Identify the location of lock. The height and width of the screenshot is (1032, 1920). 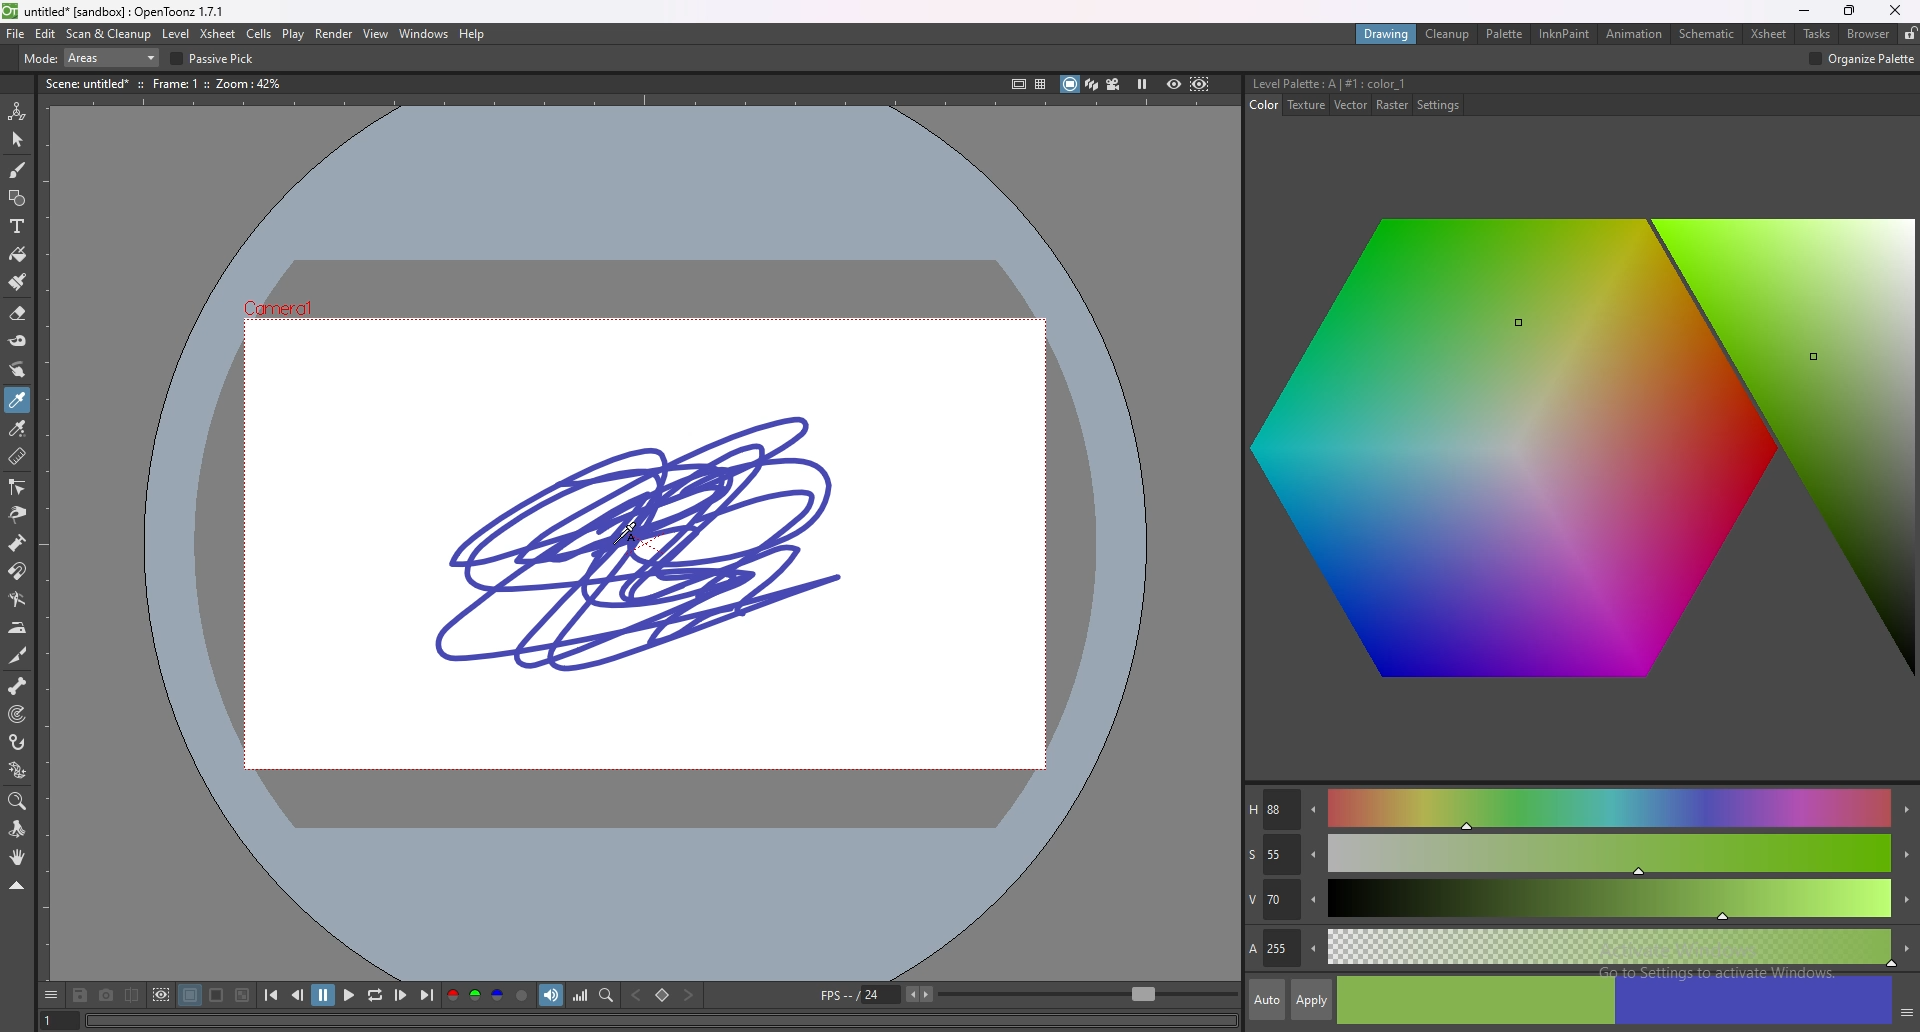
(1909, 34).